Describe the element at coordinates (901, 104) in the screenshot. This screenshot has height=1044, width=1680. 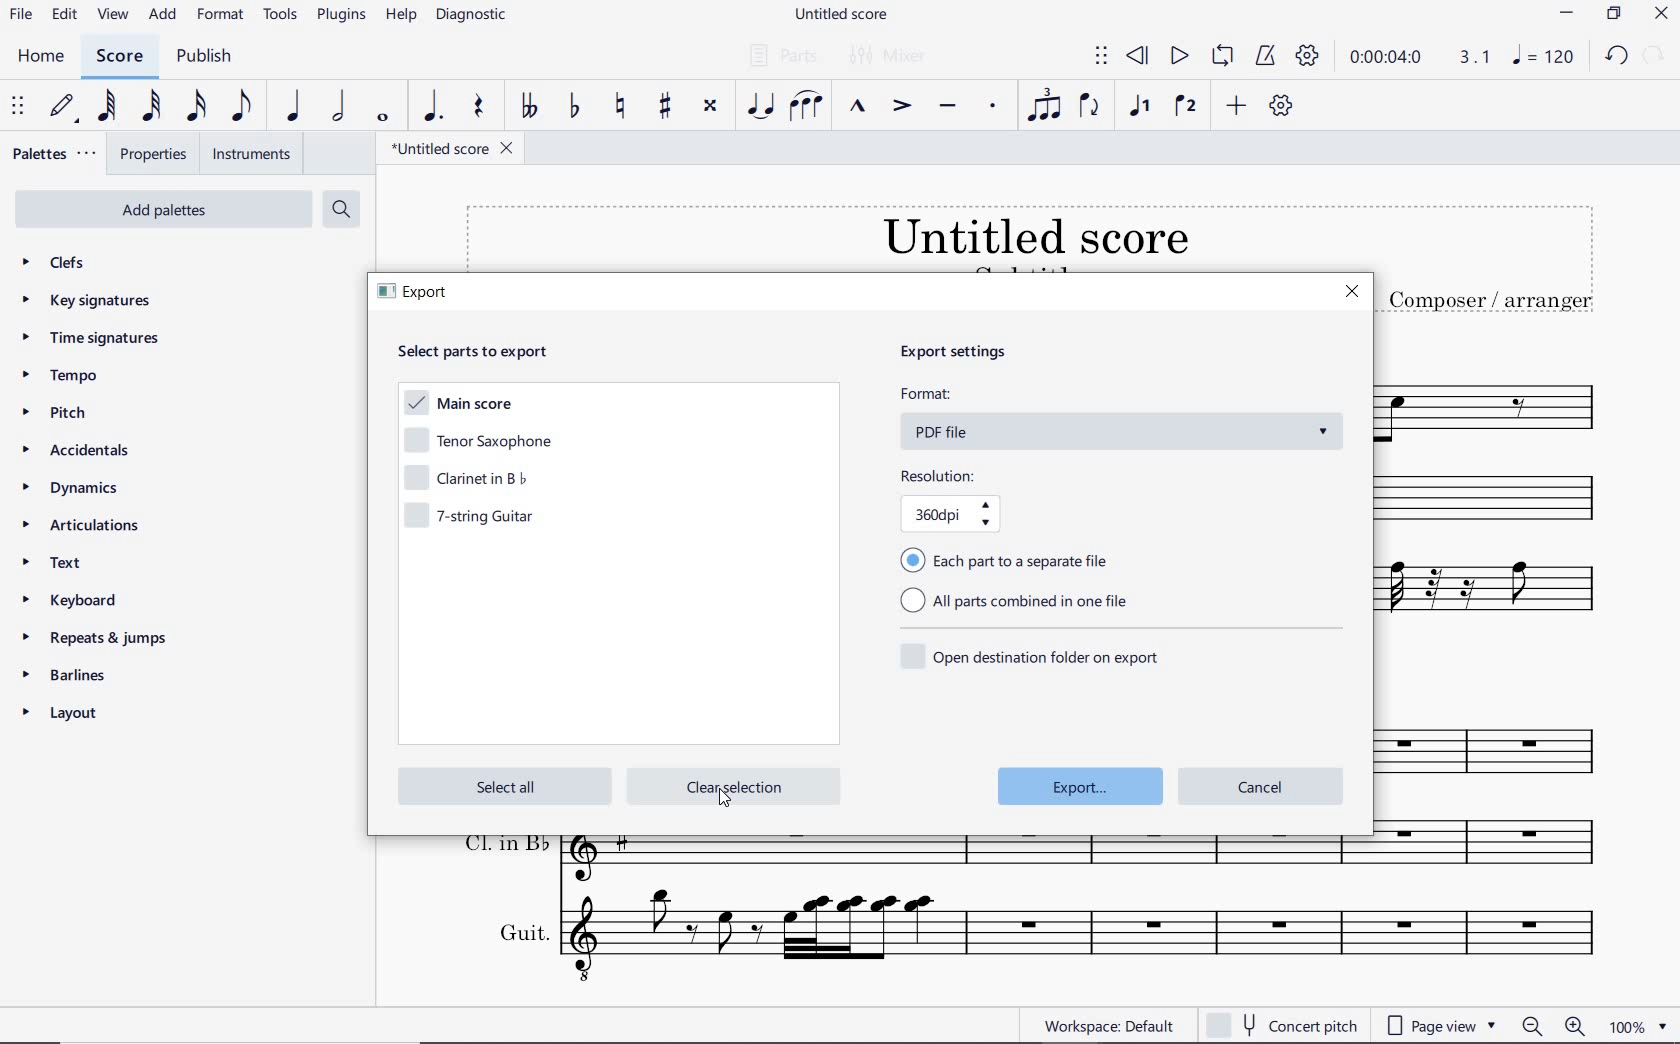
I see `ACCENT` at that location.